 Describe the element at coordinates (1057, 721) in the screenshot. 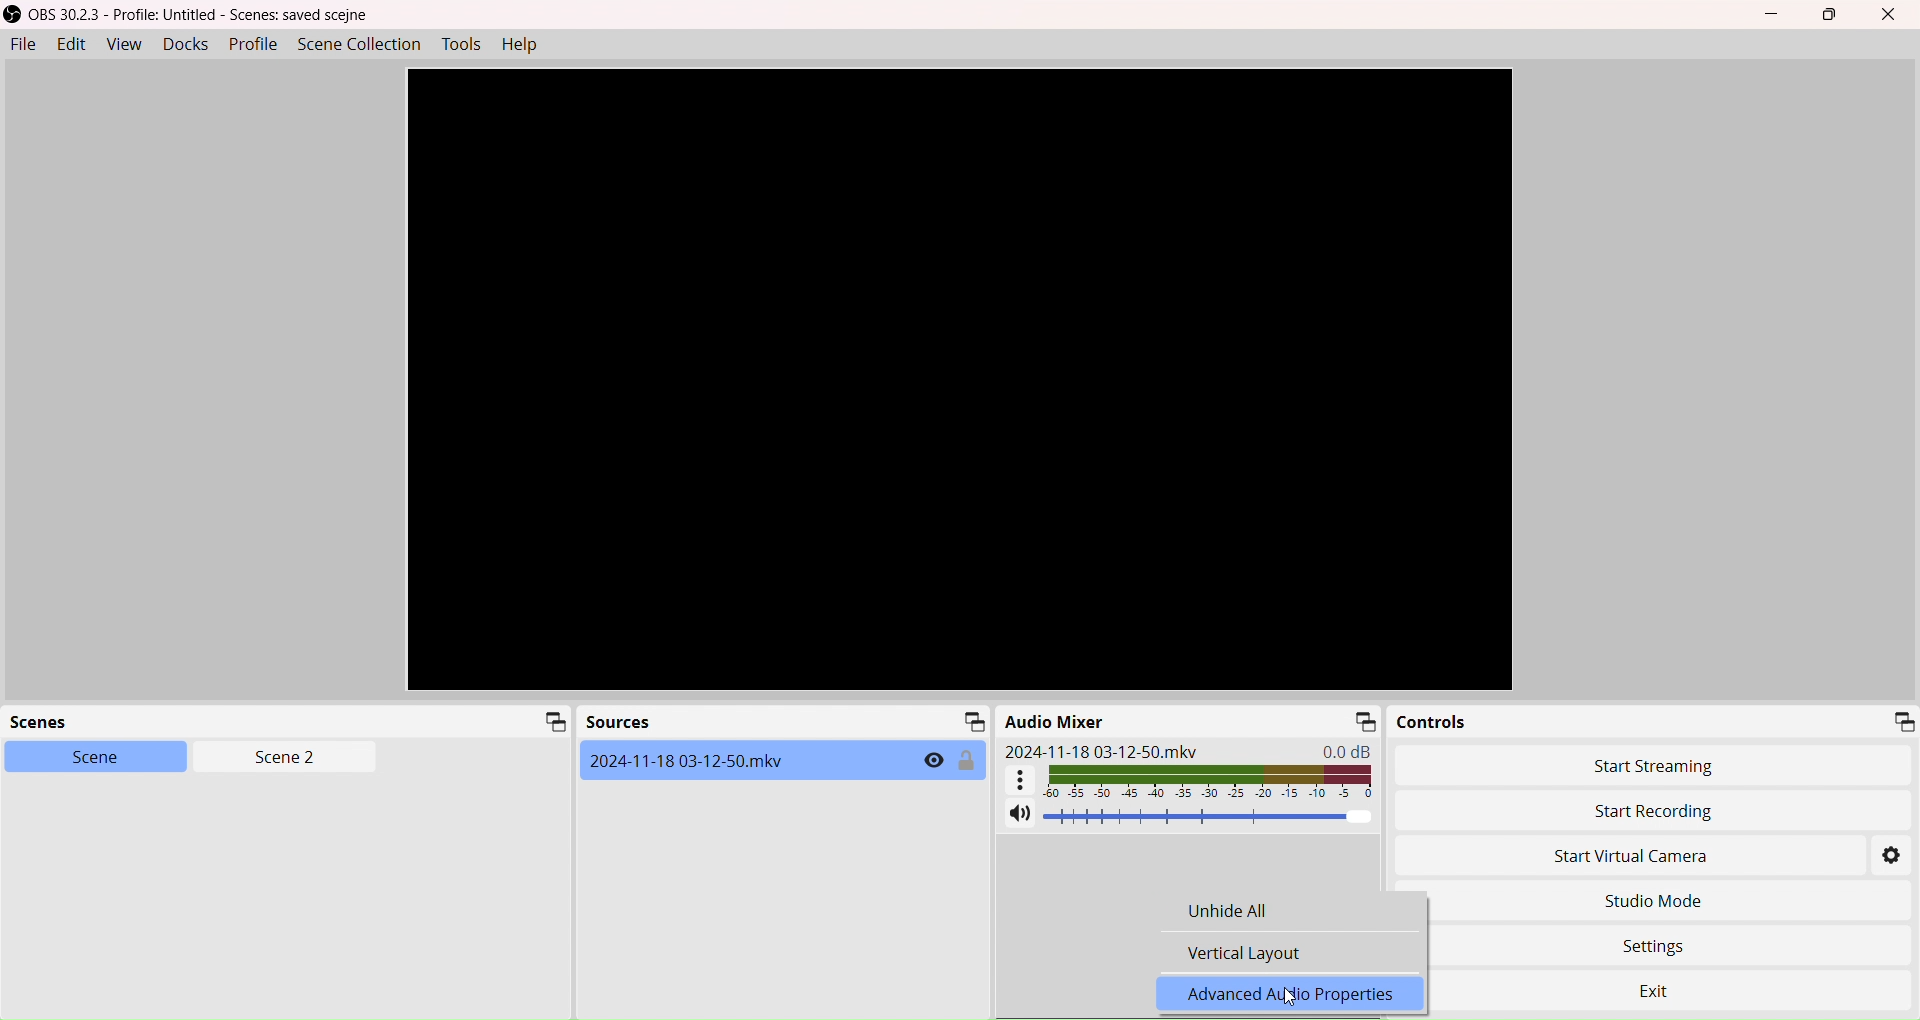

I see `Audio Mixer` at that location.